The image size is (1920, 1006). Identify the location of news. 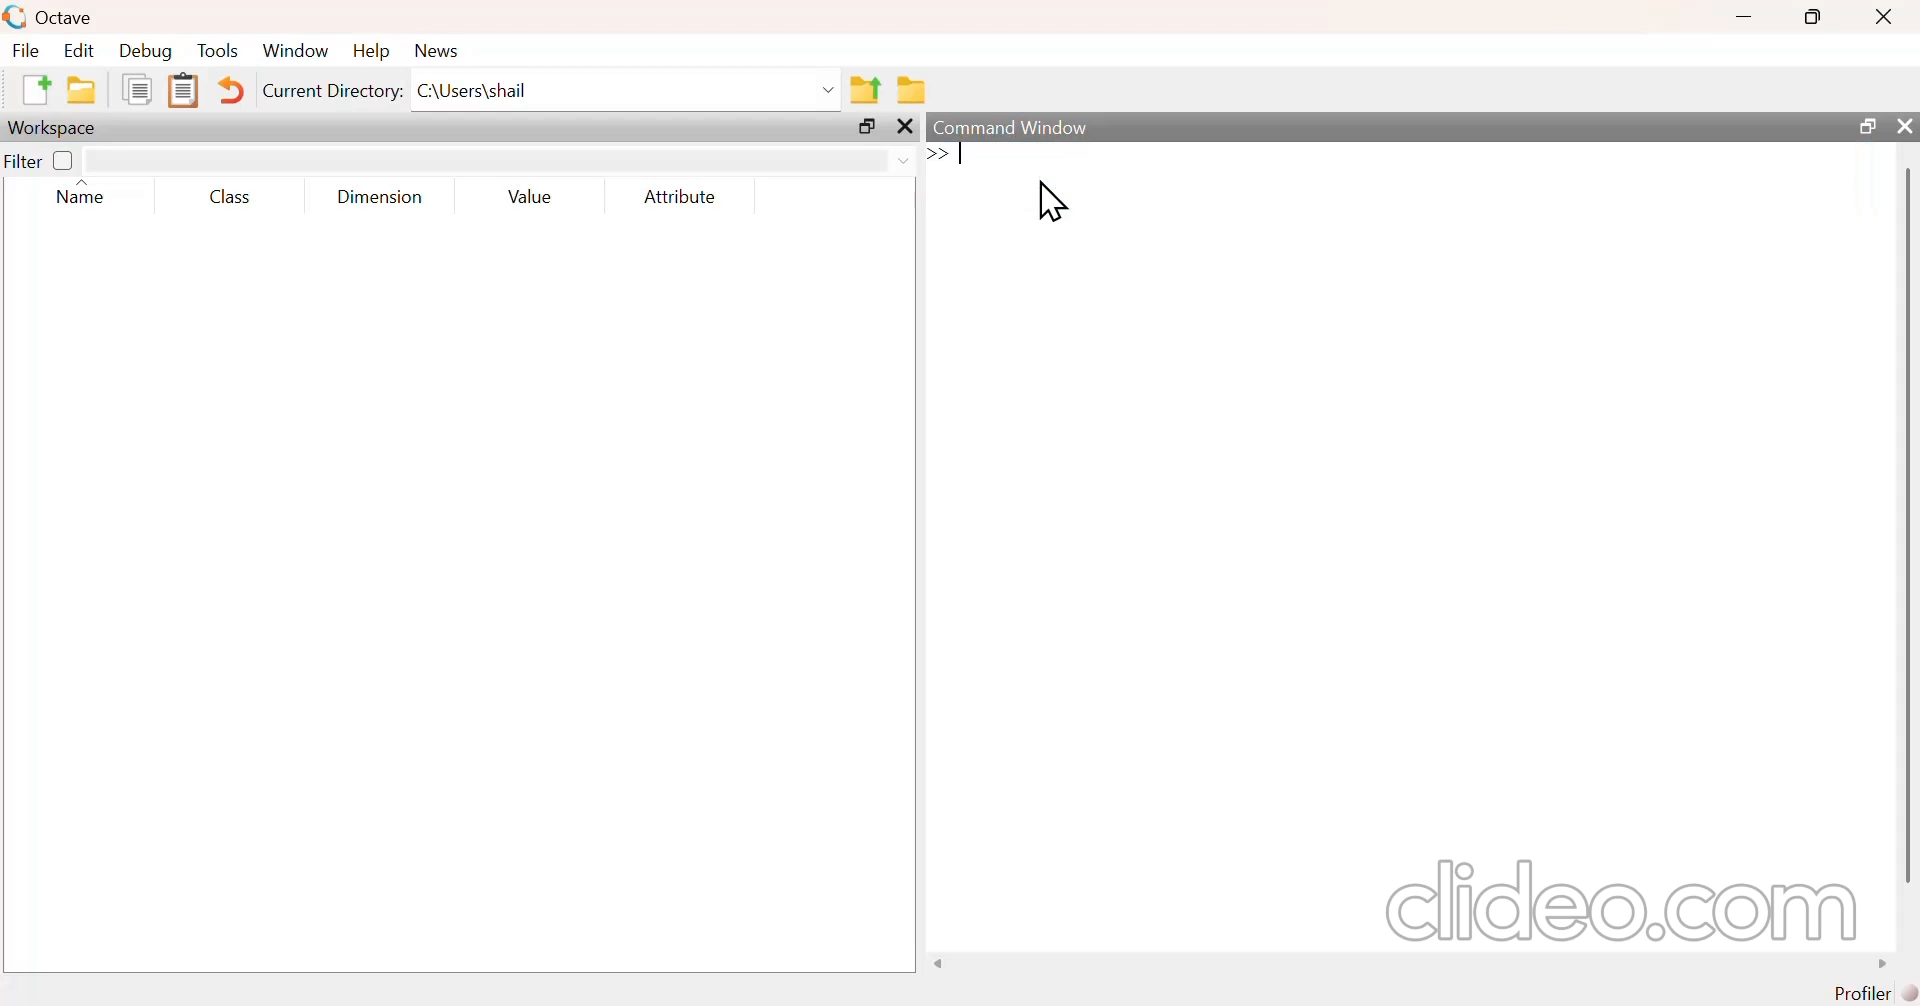
(438, 51).